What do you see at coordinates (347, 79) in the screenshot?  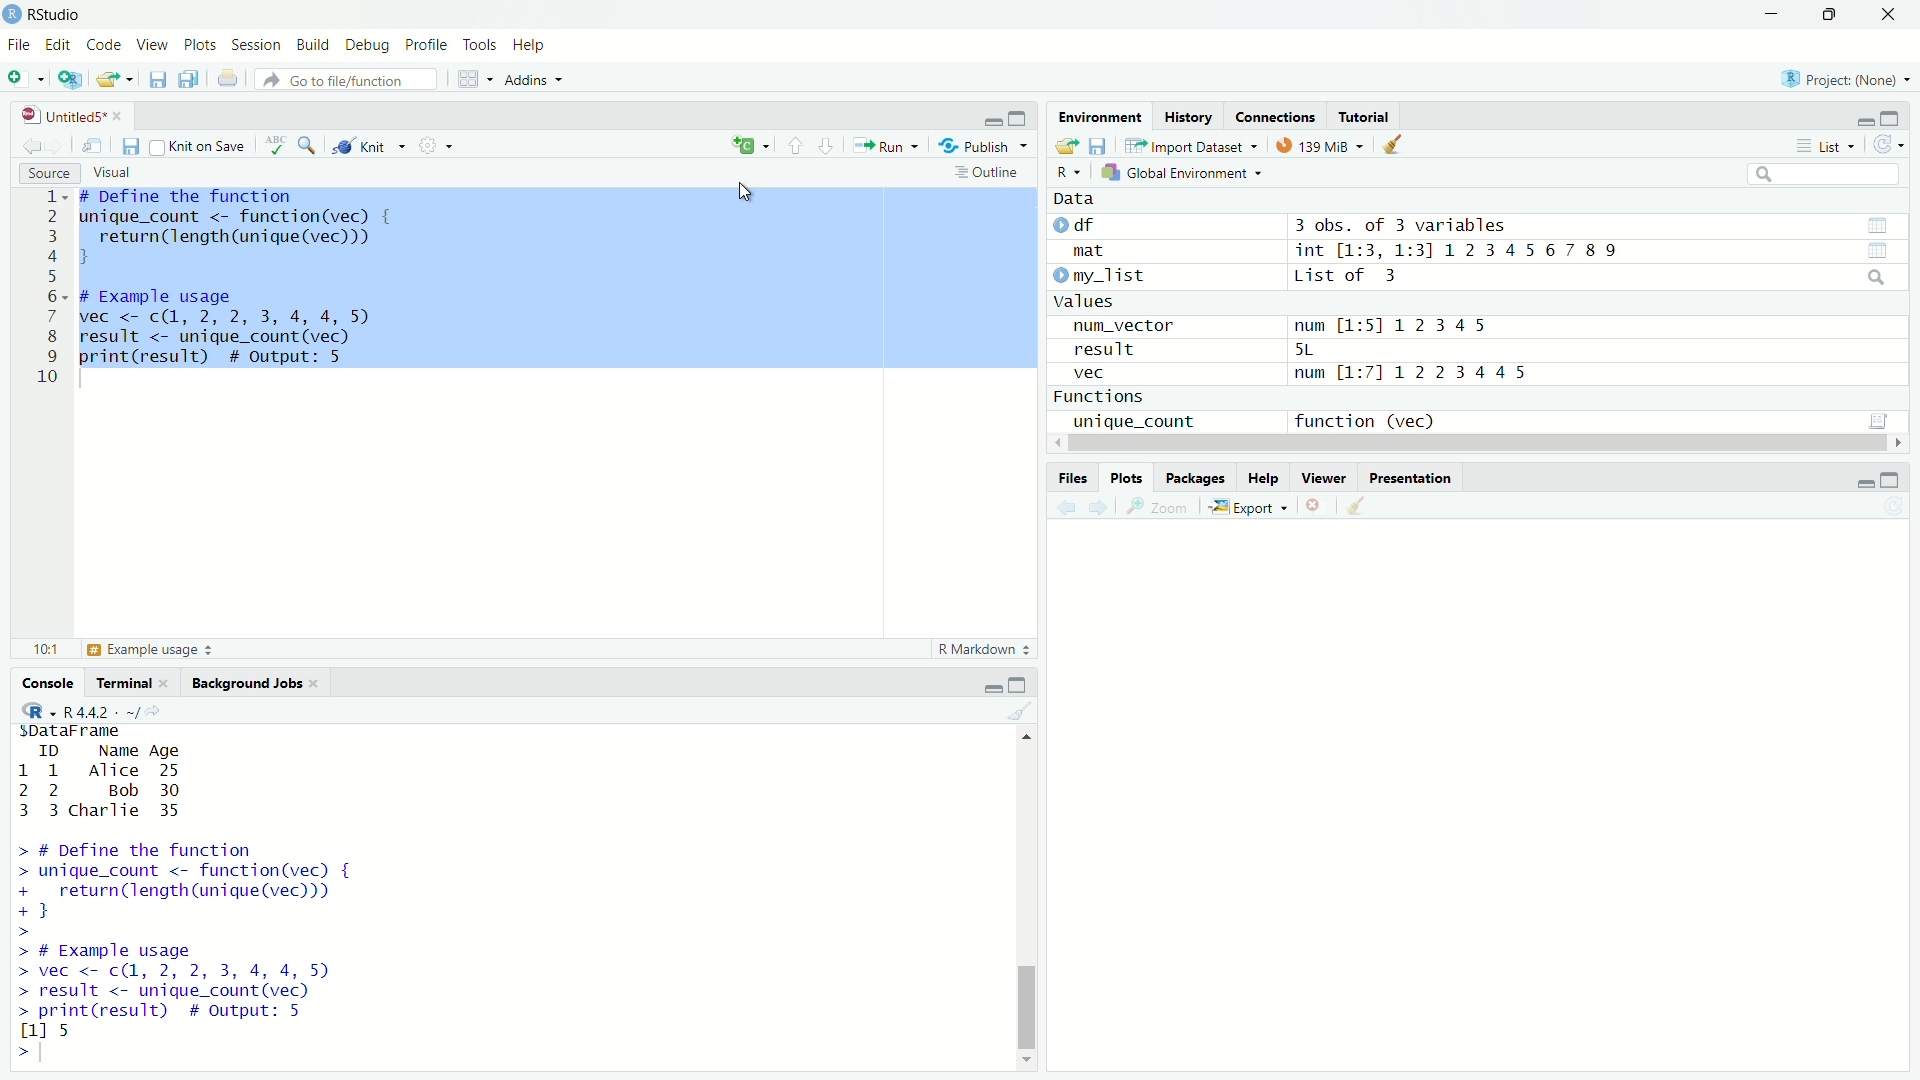 I see `go to file/function` at bounding box center [347, 79].